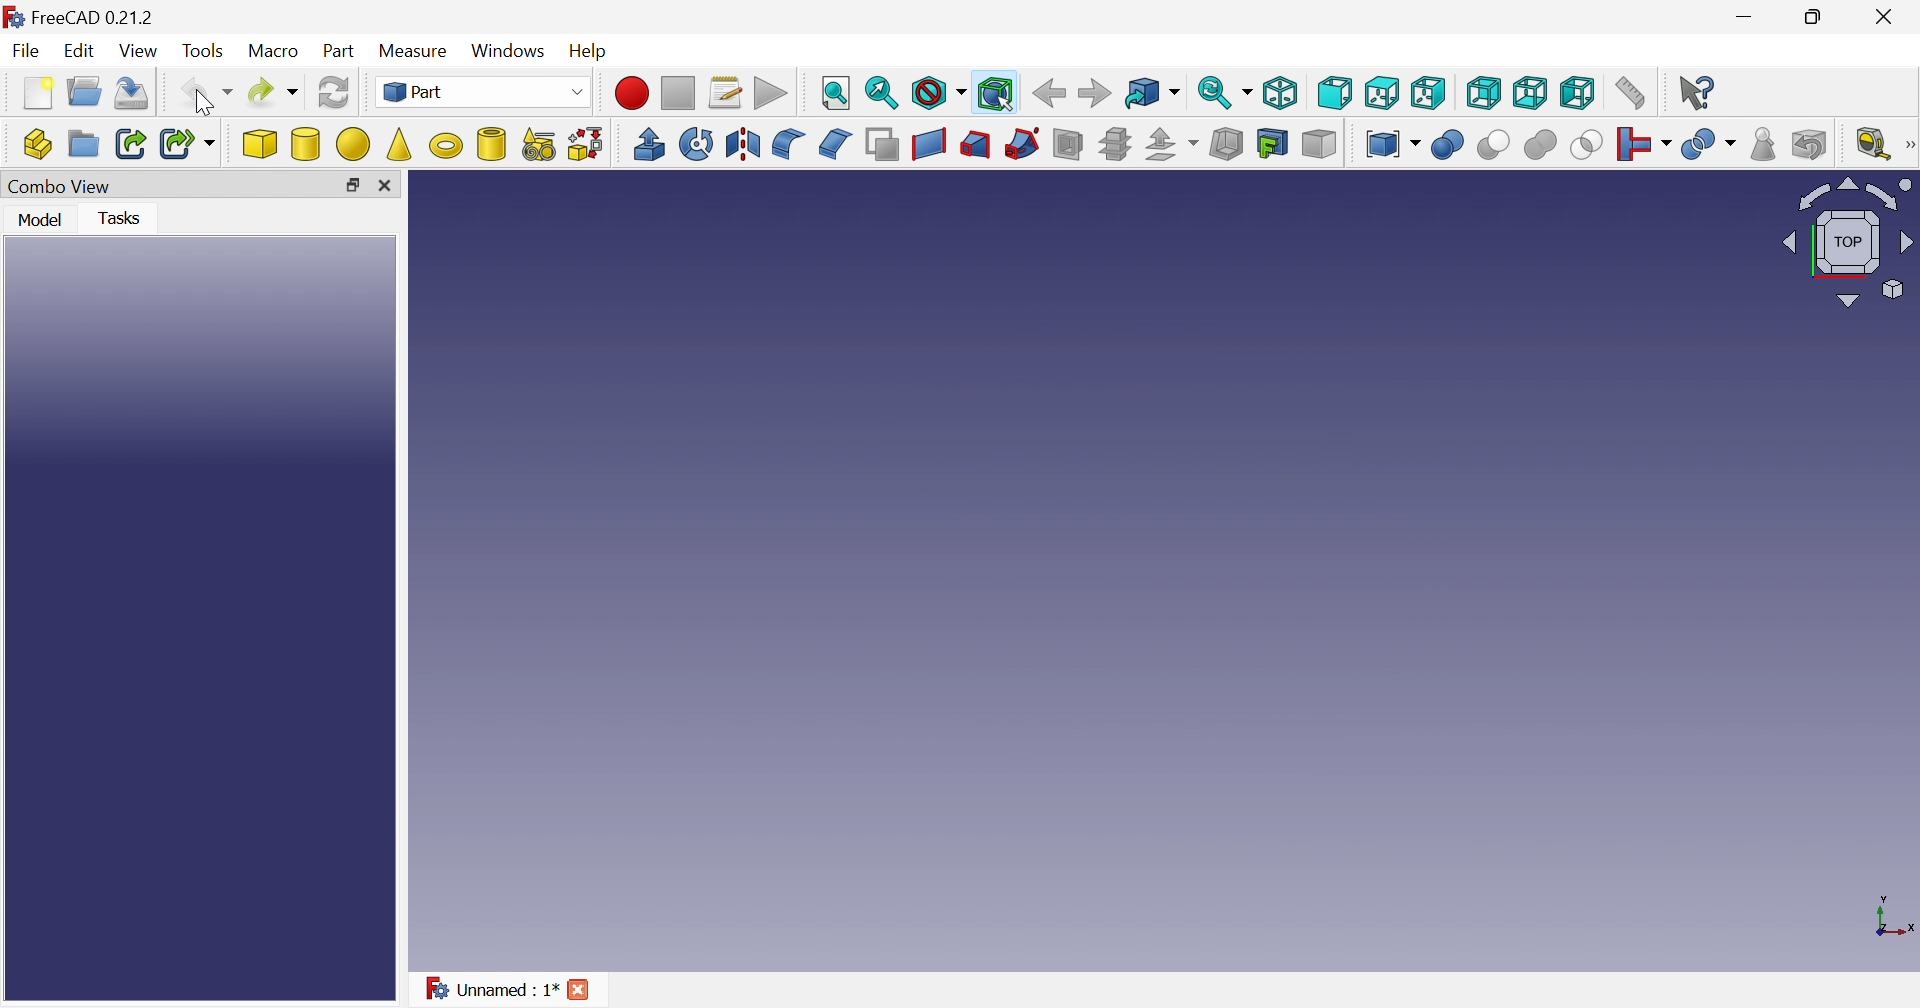 Image resolution: width=1920 pixels, height=1008 pixels. I want to click on Sphere, so click(354, 145).